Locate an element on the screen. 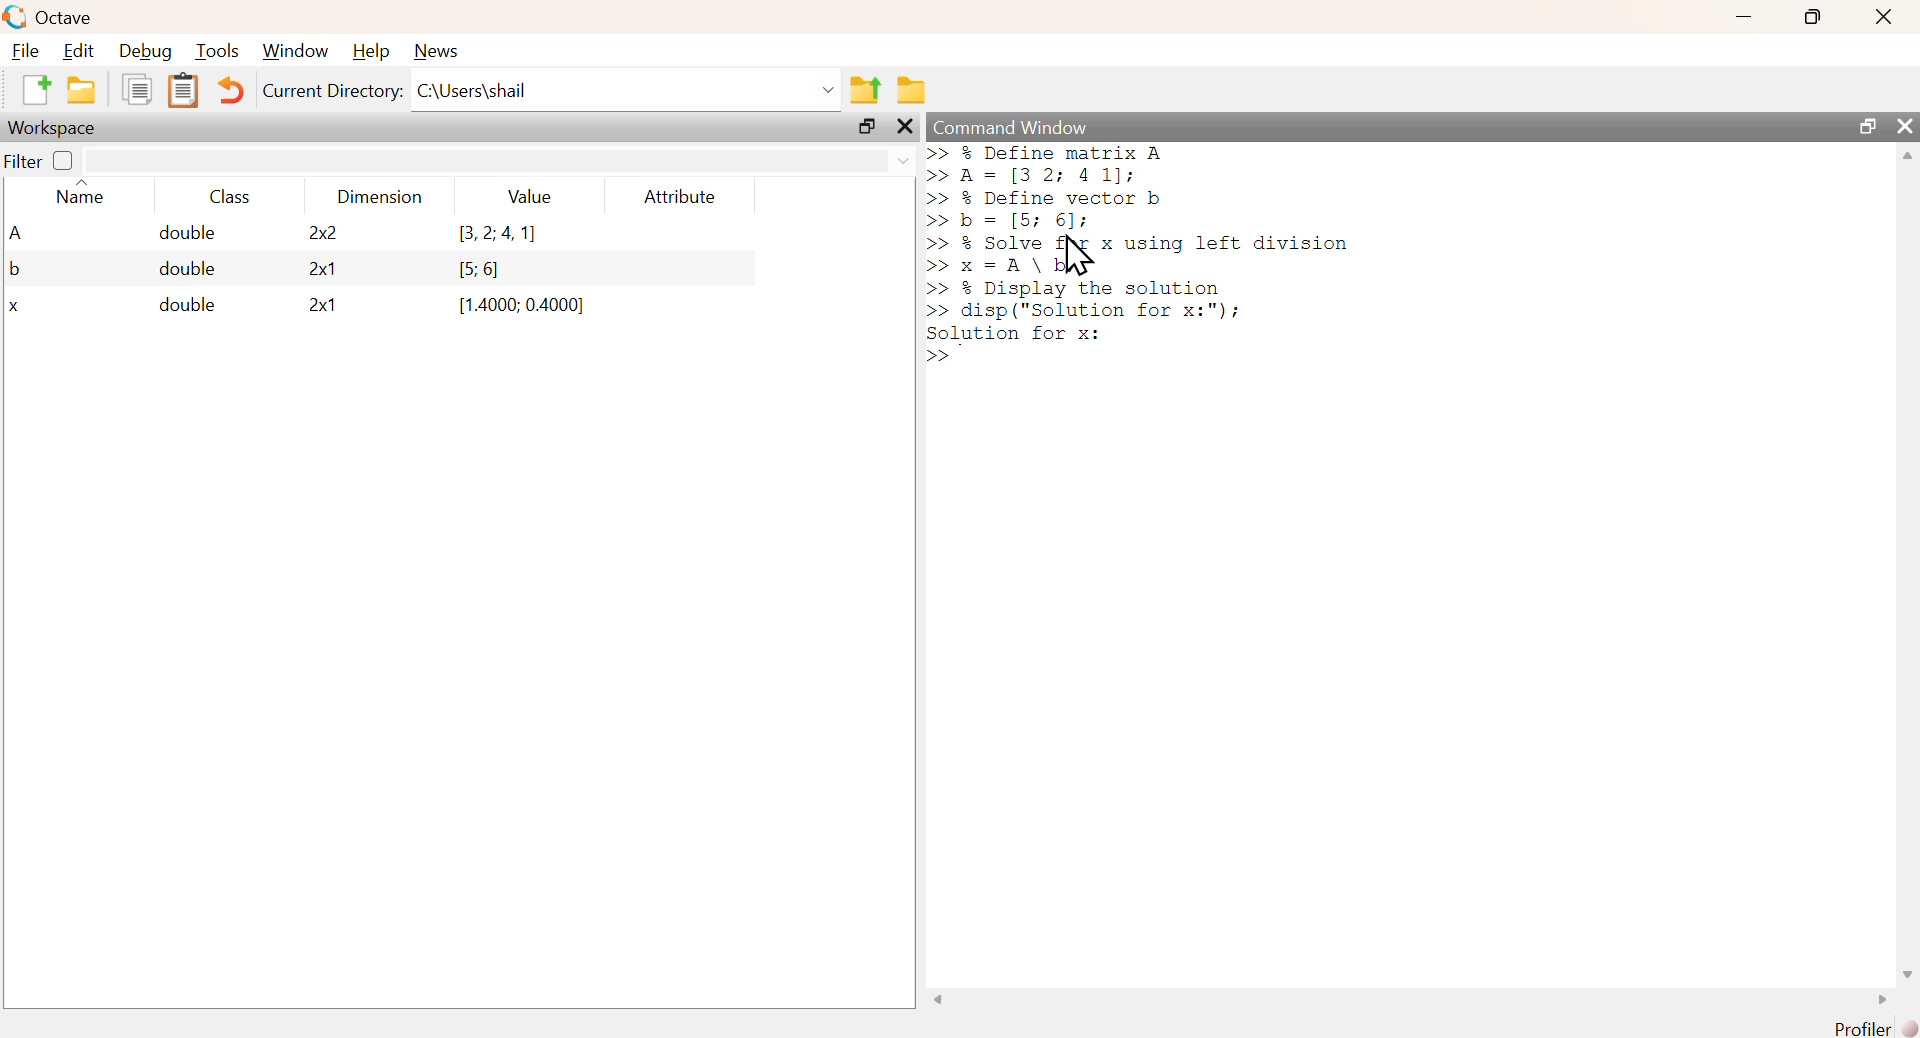 The height and width of the screenshot is (1038, 1920). maximize is located at coordinates (1865, 126).